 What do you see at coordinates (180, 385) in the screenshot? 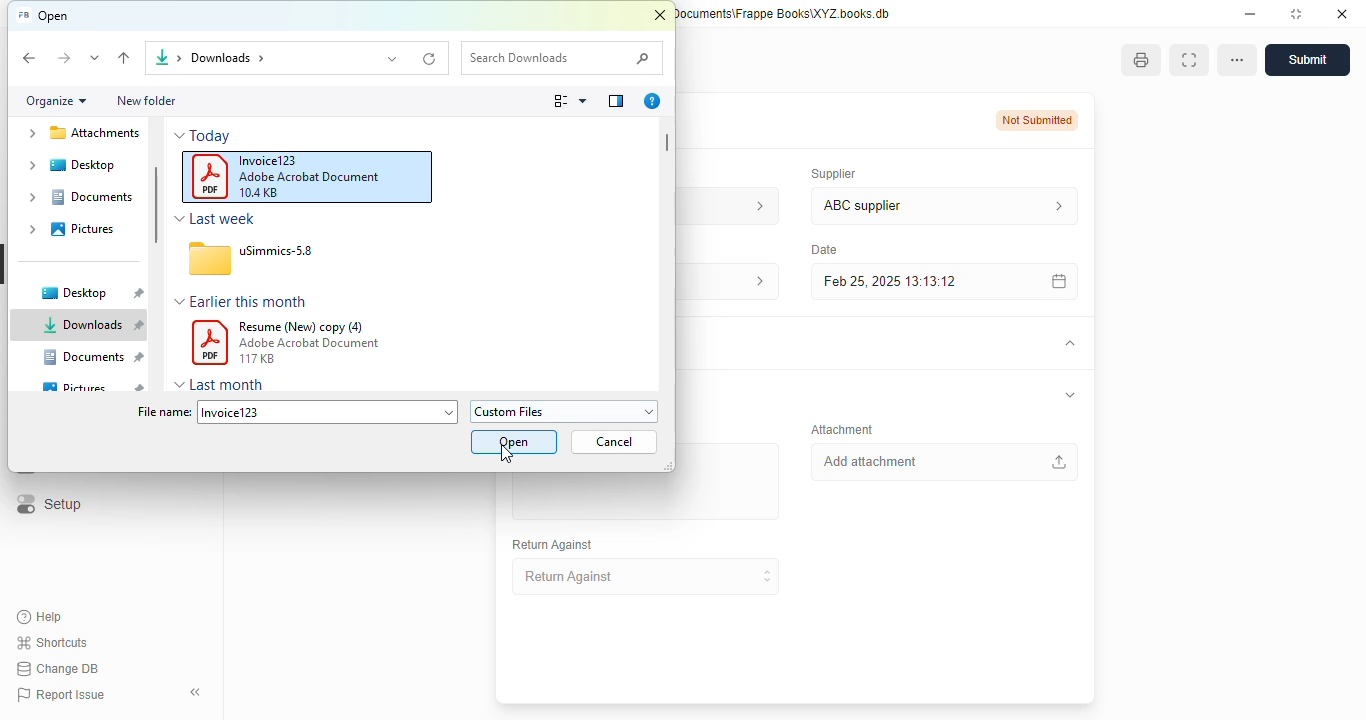
I see `dropdown` at bounding box center [180, 385].